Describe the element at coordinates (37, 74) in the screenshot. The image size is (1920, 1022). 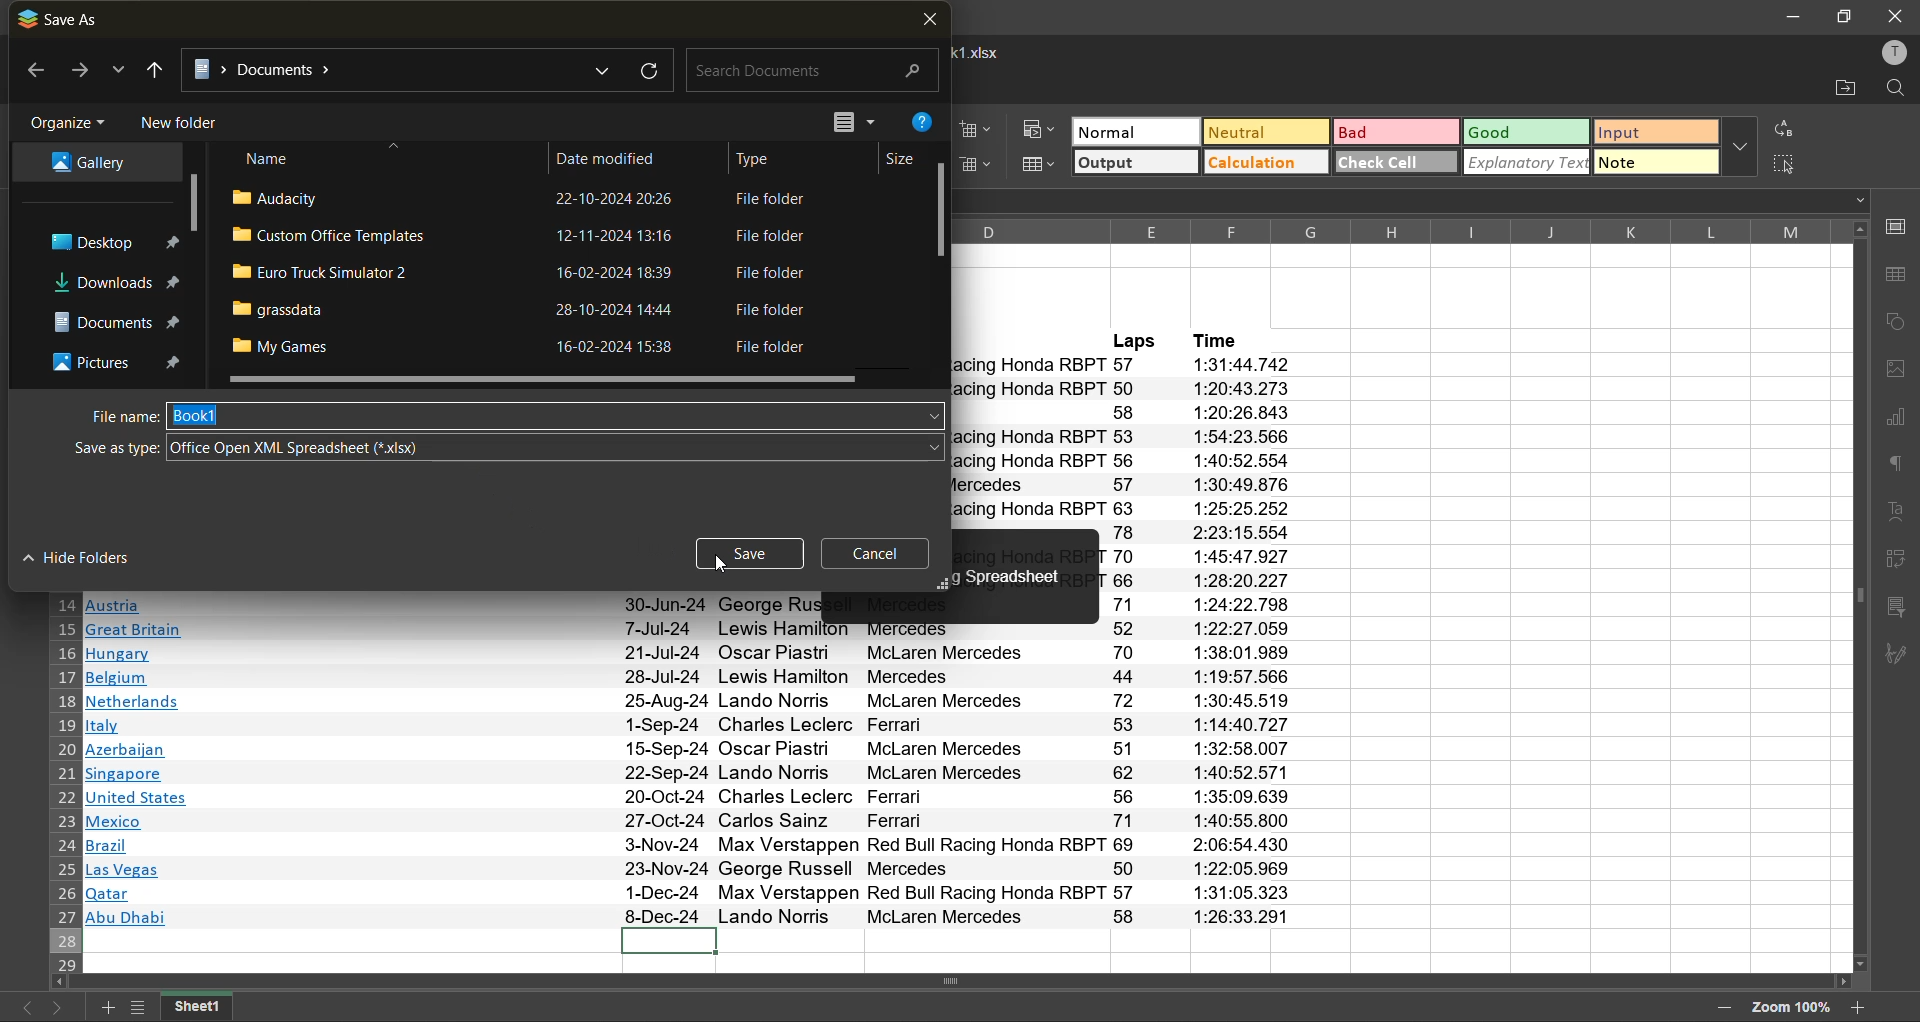
I see `back` at that location.